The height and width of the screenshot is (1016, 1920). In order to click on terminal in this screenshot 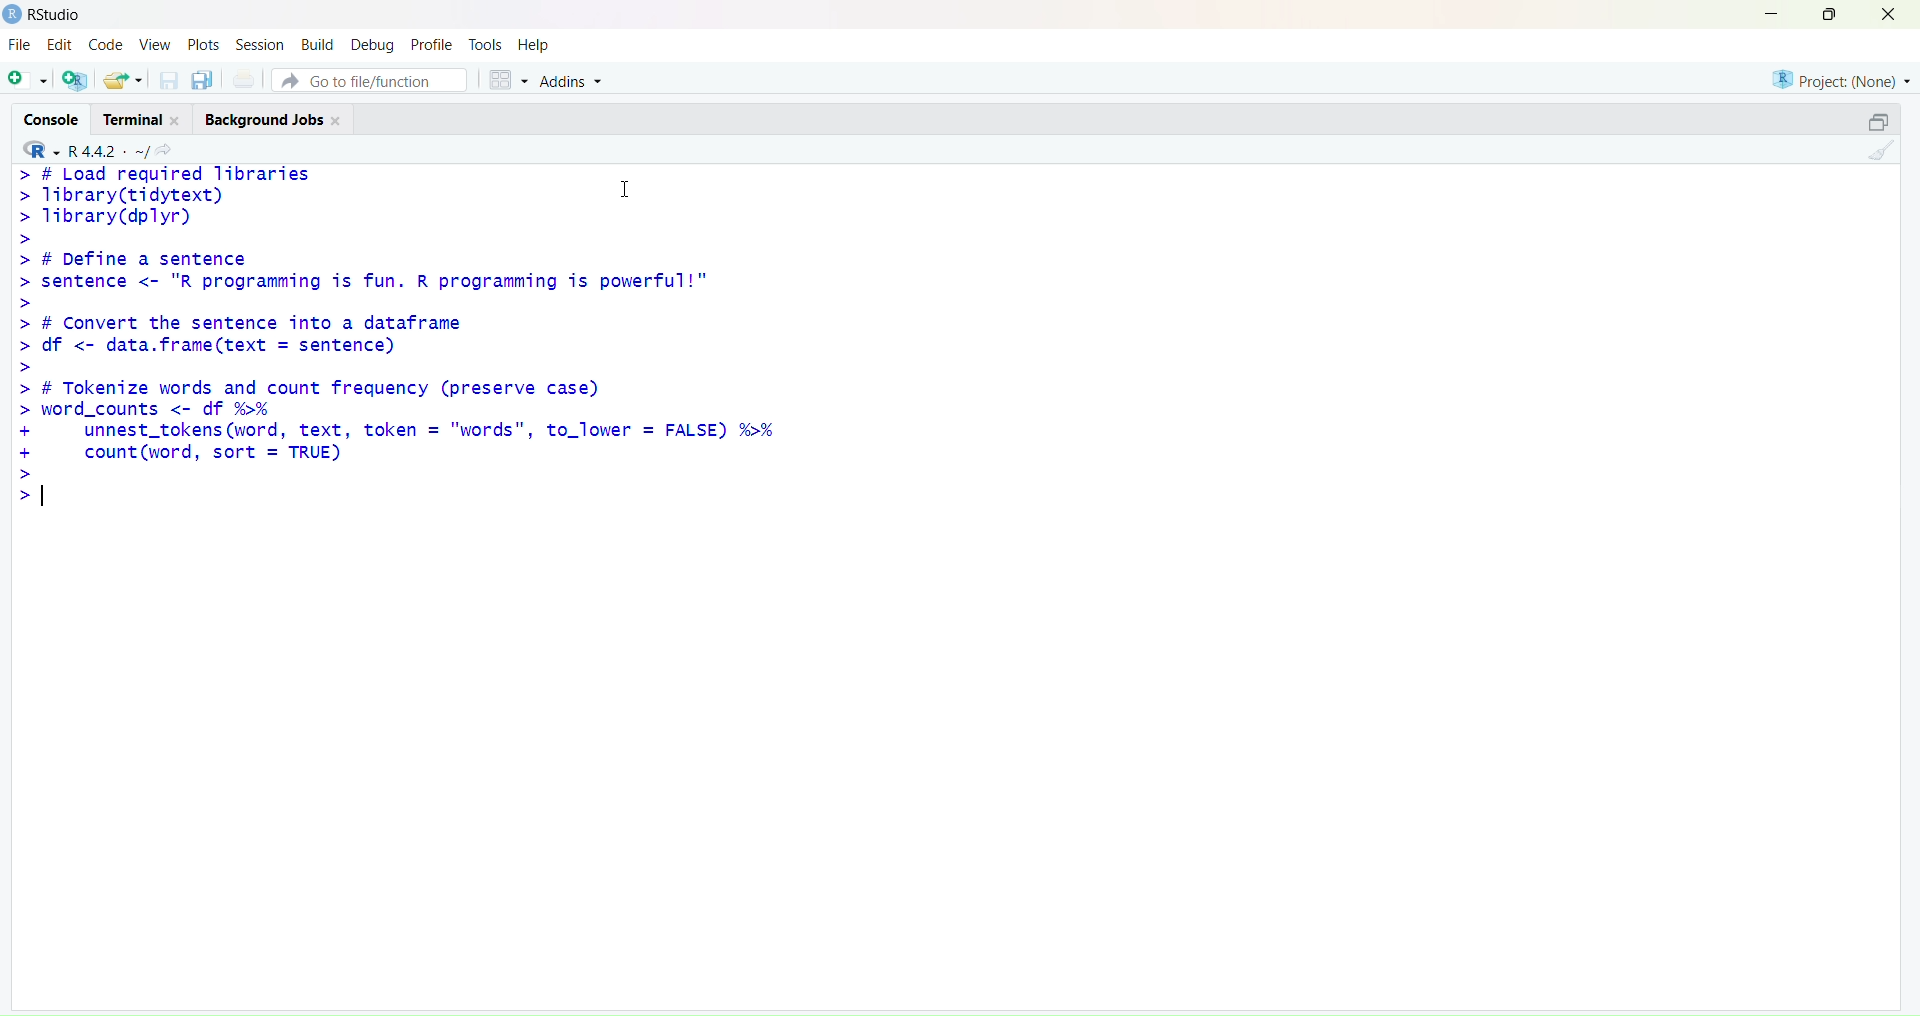, I will do `click(141, 118)`.